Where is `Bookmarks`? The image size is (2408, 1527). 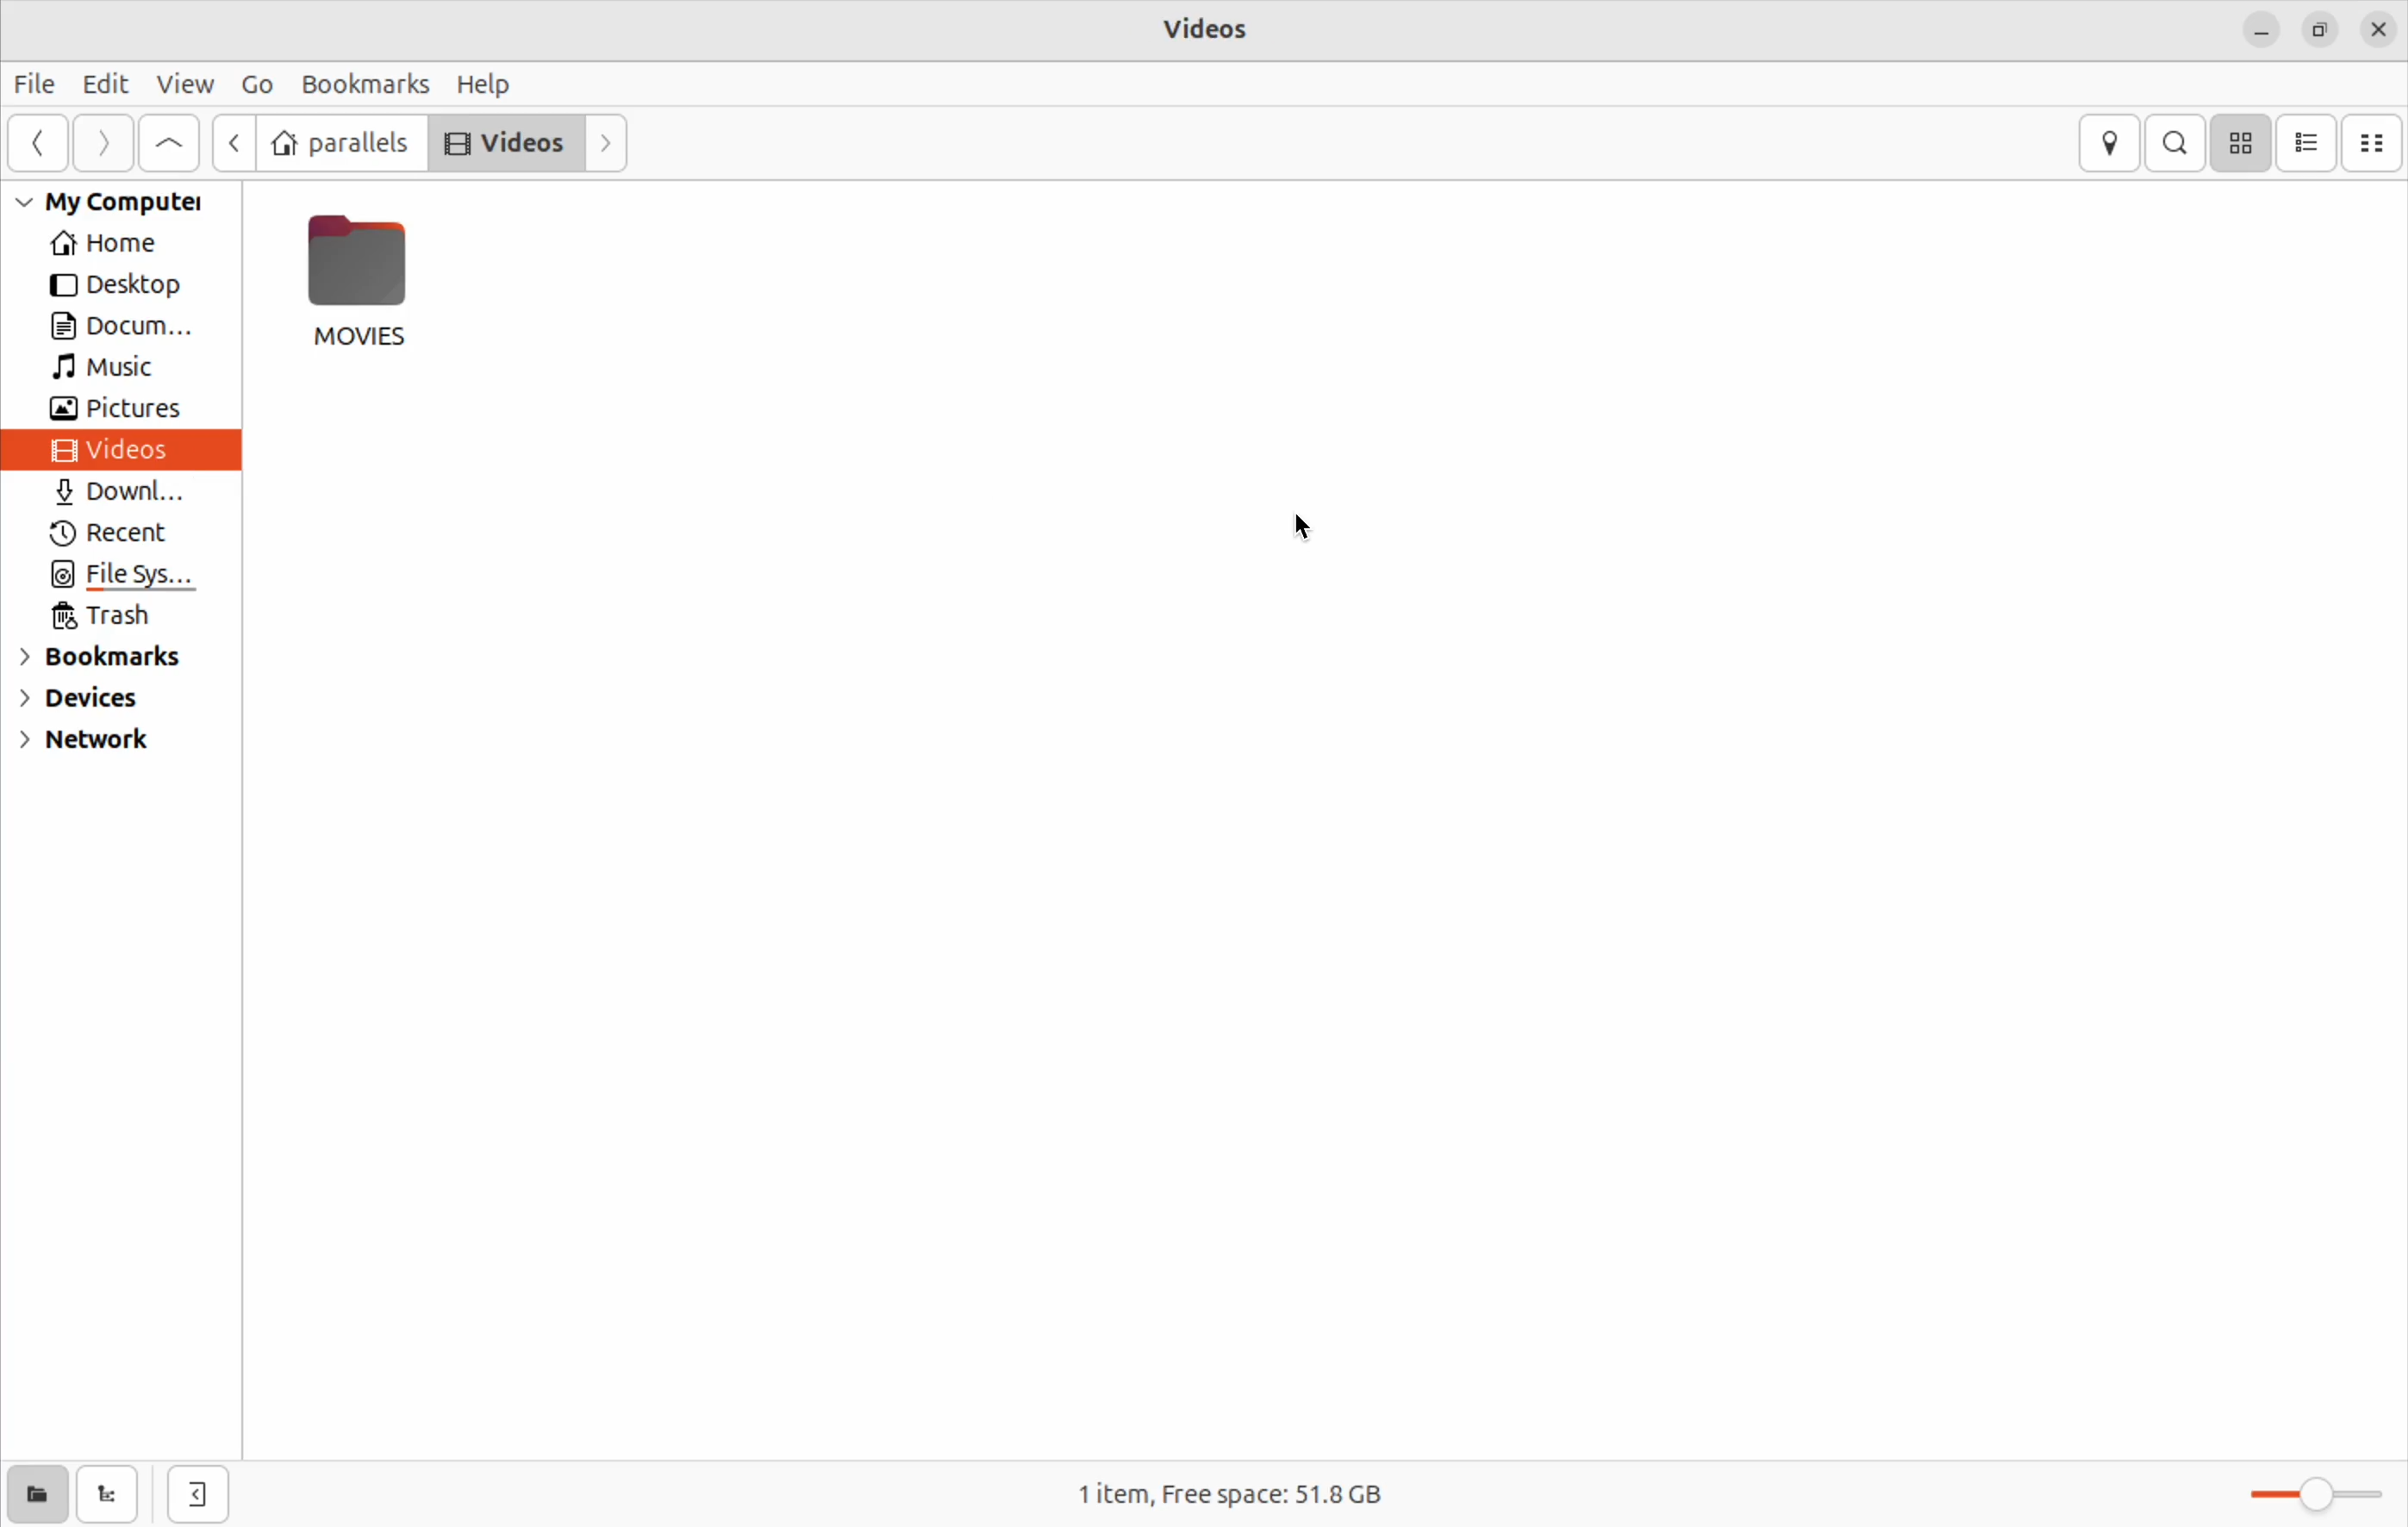 Bookmarks is located at coordinates (106, 661).